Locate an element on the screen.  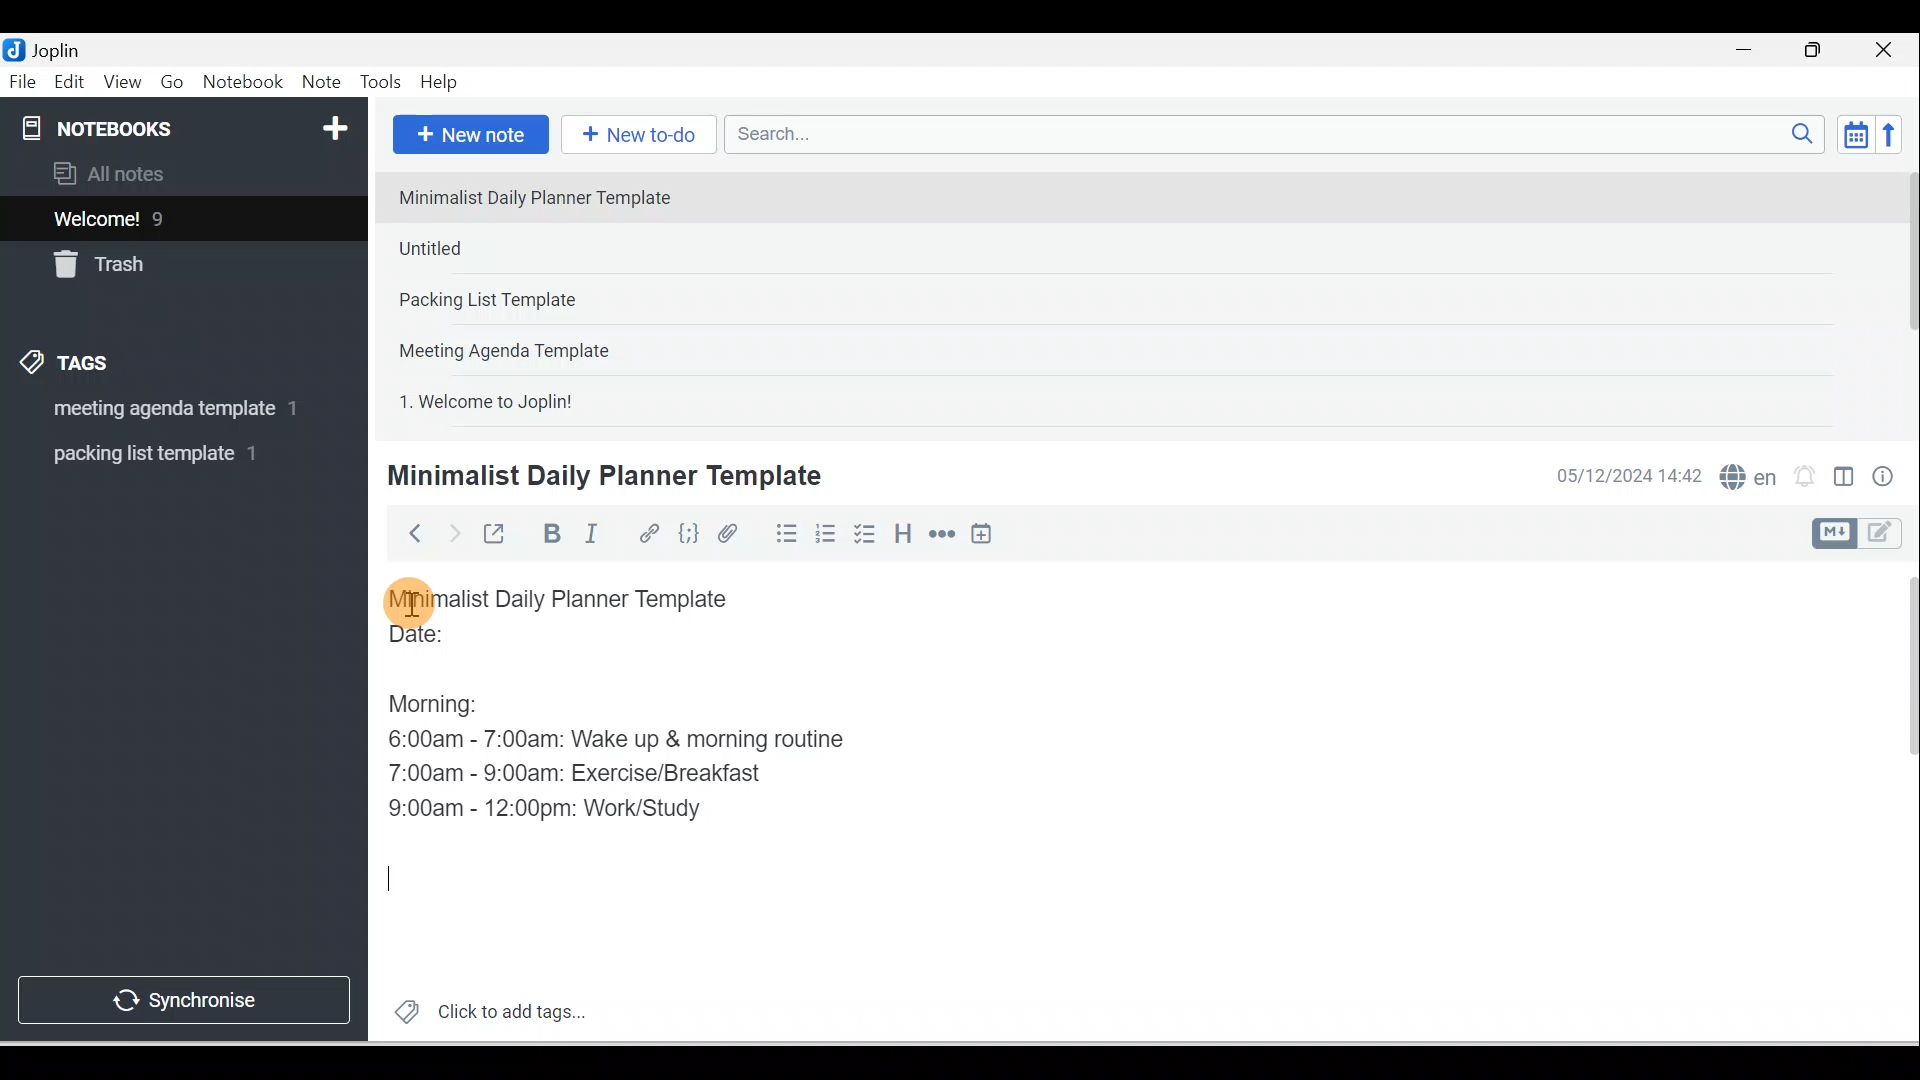
Bulleted list is located at coordinates (782, 533).